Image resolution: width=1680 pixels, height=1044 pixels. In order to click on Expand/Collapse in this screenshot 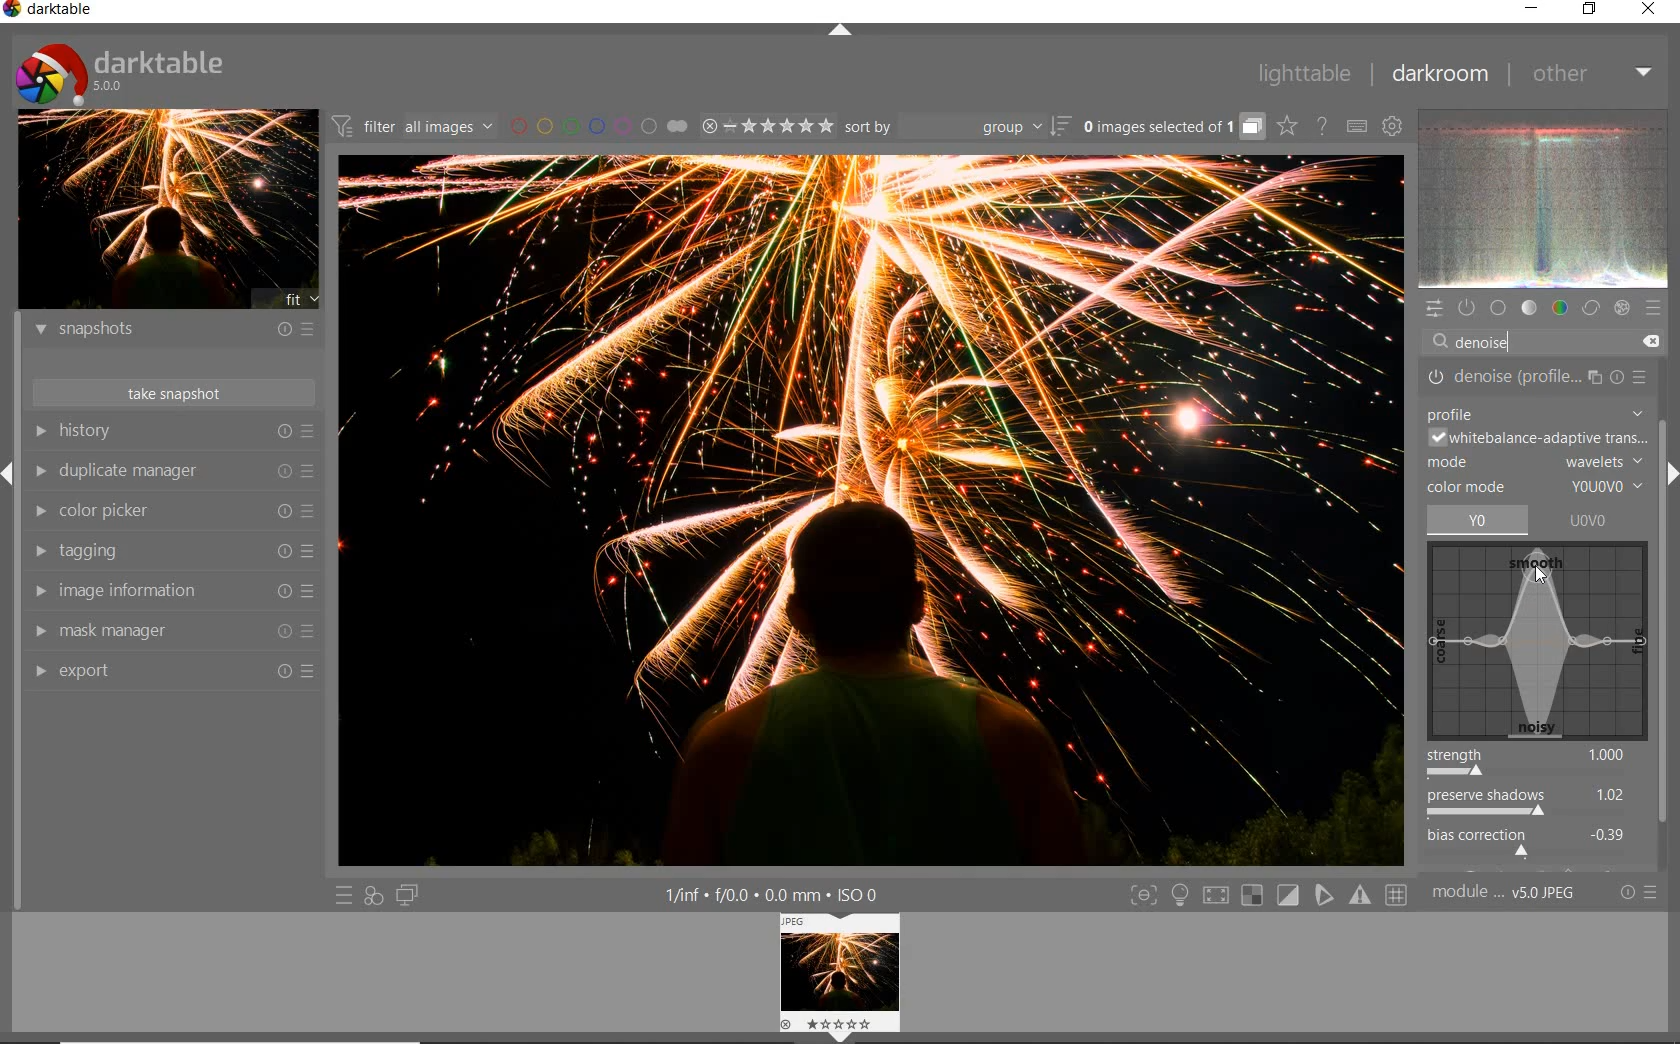, I will do `click(10, 474)`.